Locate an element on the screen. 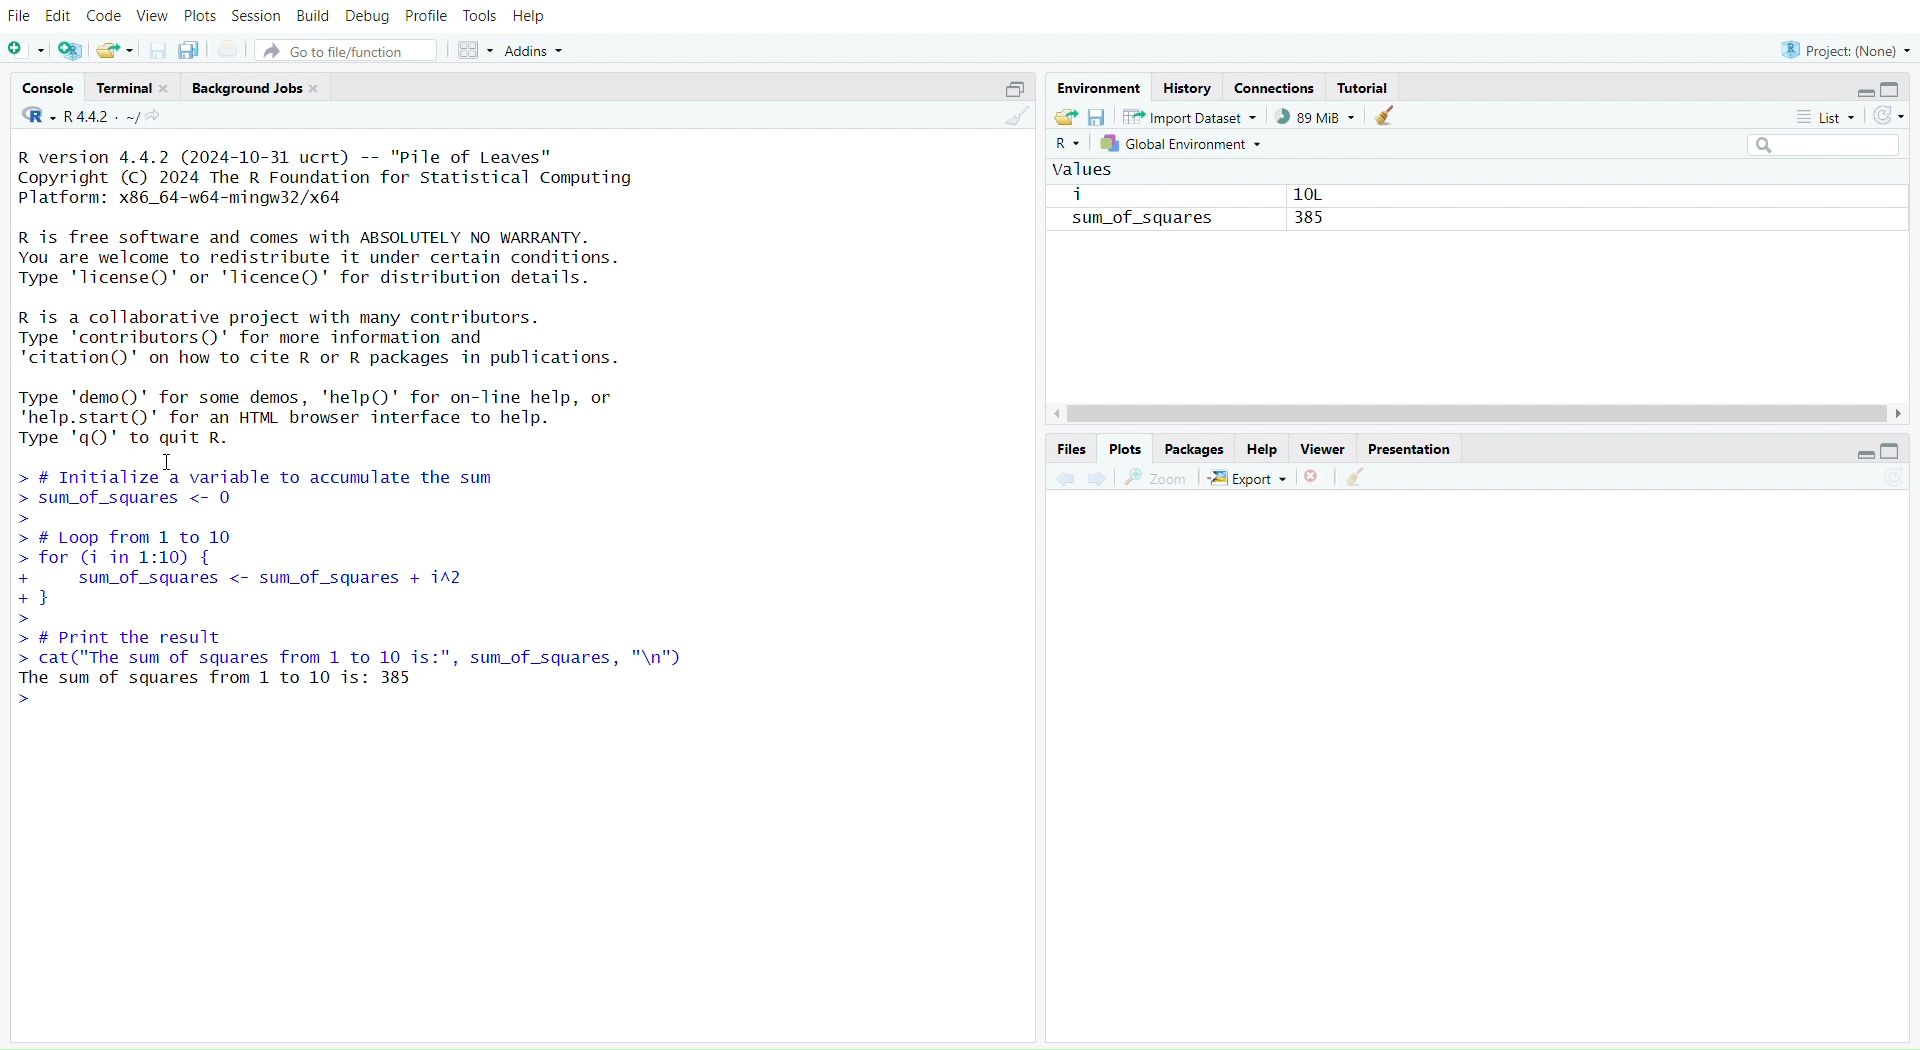 This screenshot has width=1920, height=1050. clear objects is located at coordinates (1389, 118).